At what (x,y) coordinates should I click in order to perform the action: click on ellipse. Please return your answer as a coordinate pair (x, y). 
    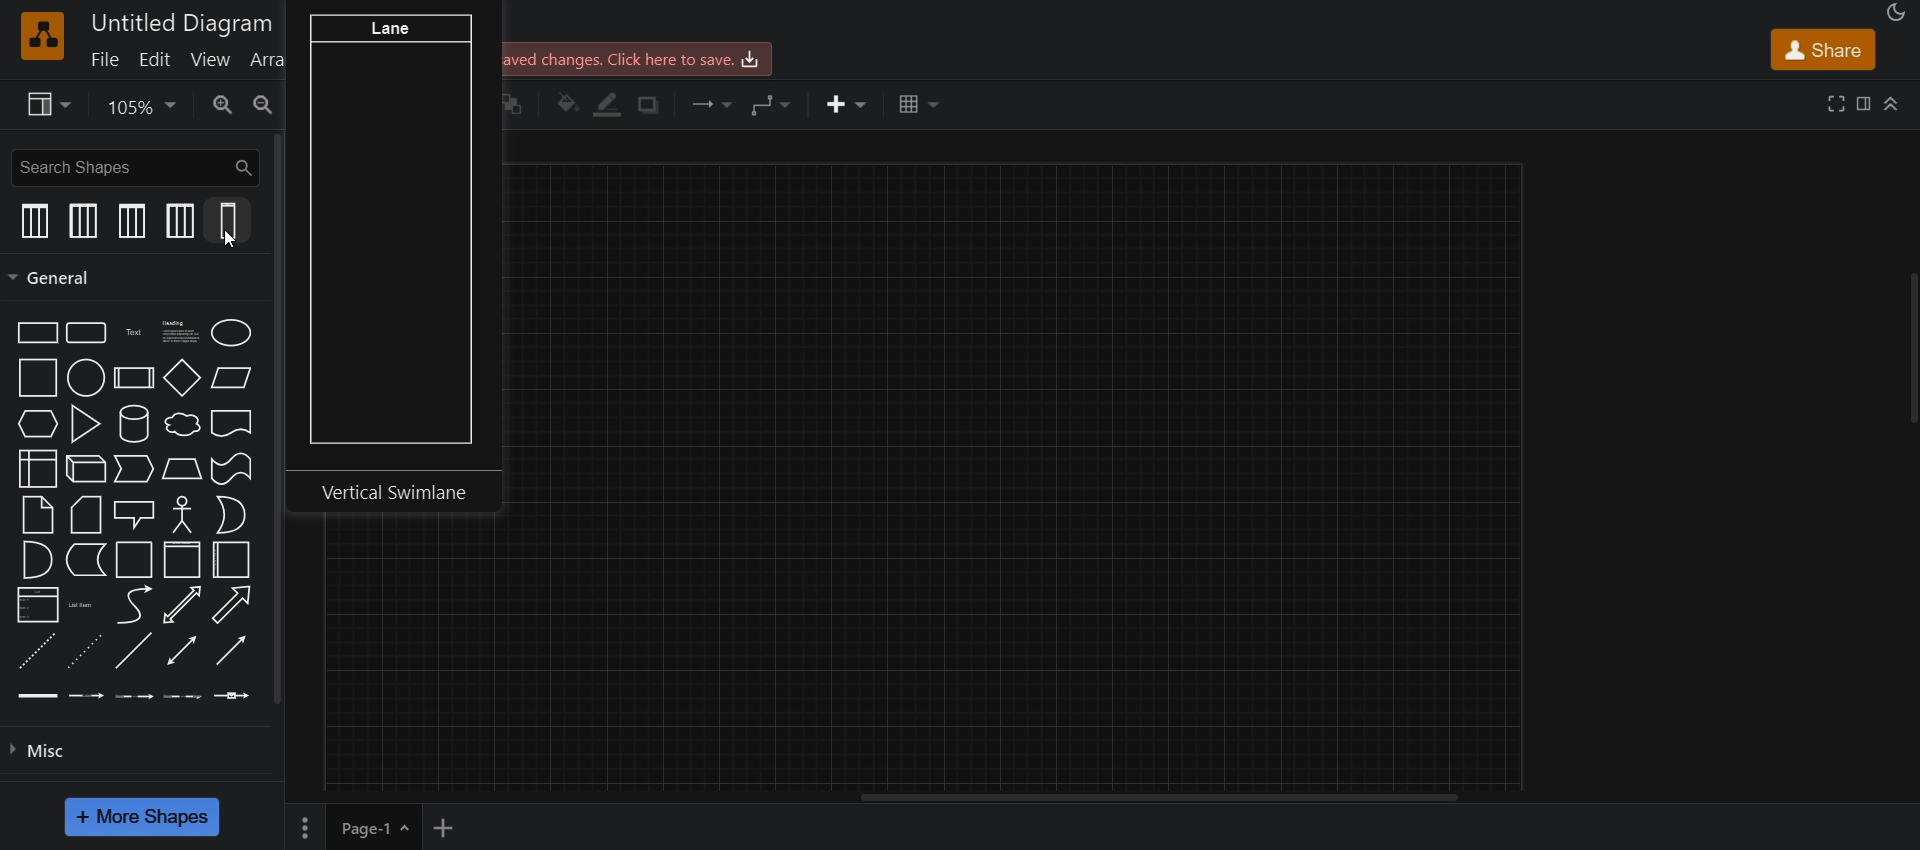
    Looking at the image, I should click on (235, 331).